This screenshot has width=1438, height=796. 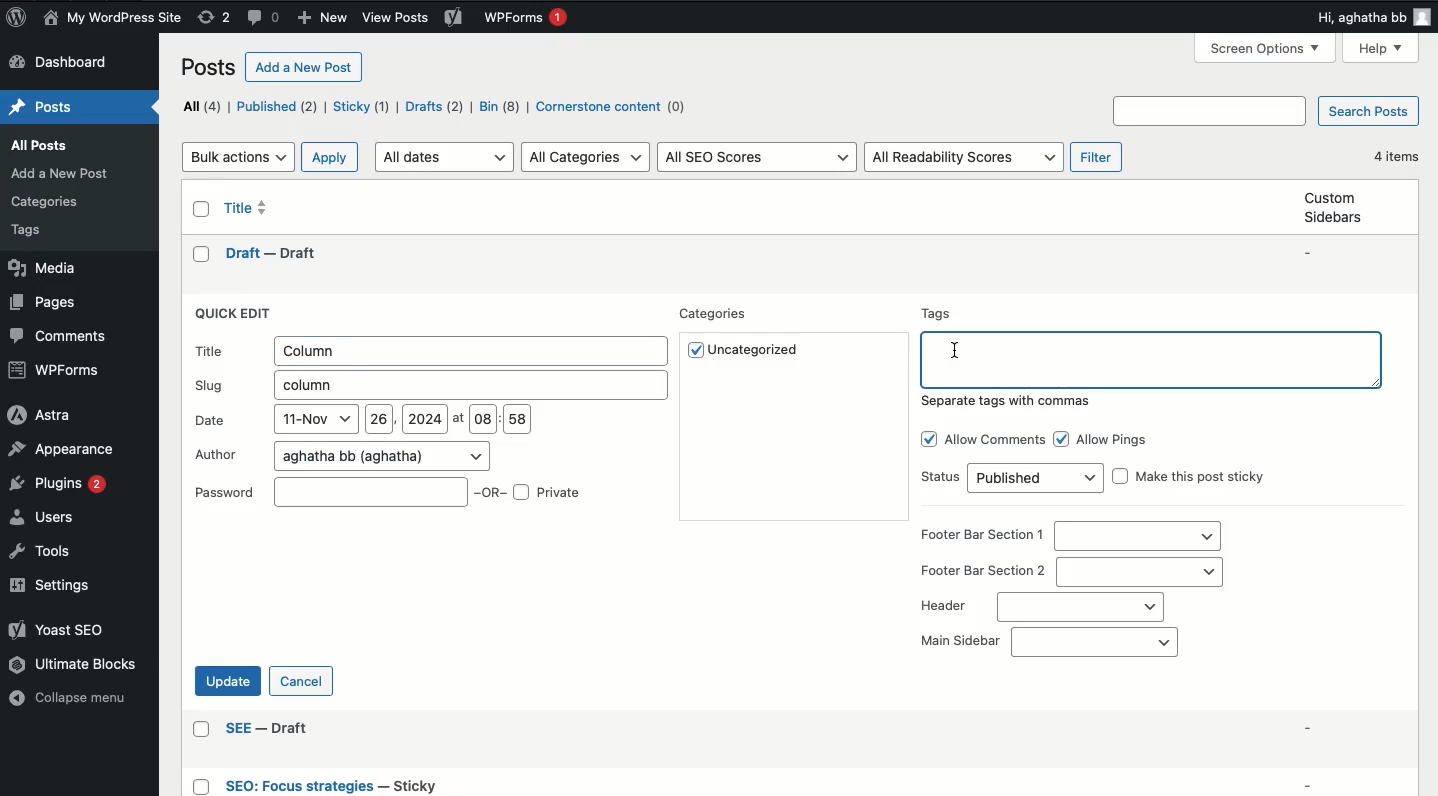 I want to click on Comments, so click(x=266, y=18).